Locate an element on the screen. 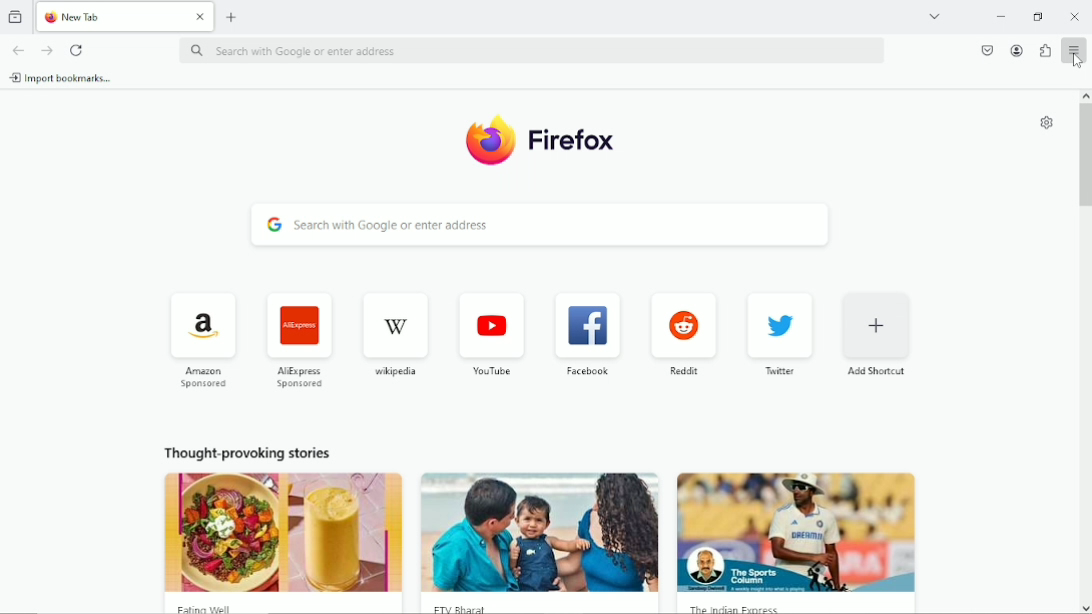 This screenshot has width=1092, height=614. Amazon is located at coordinates (201, 381).